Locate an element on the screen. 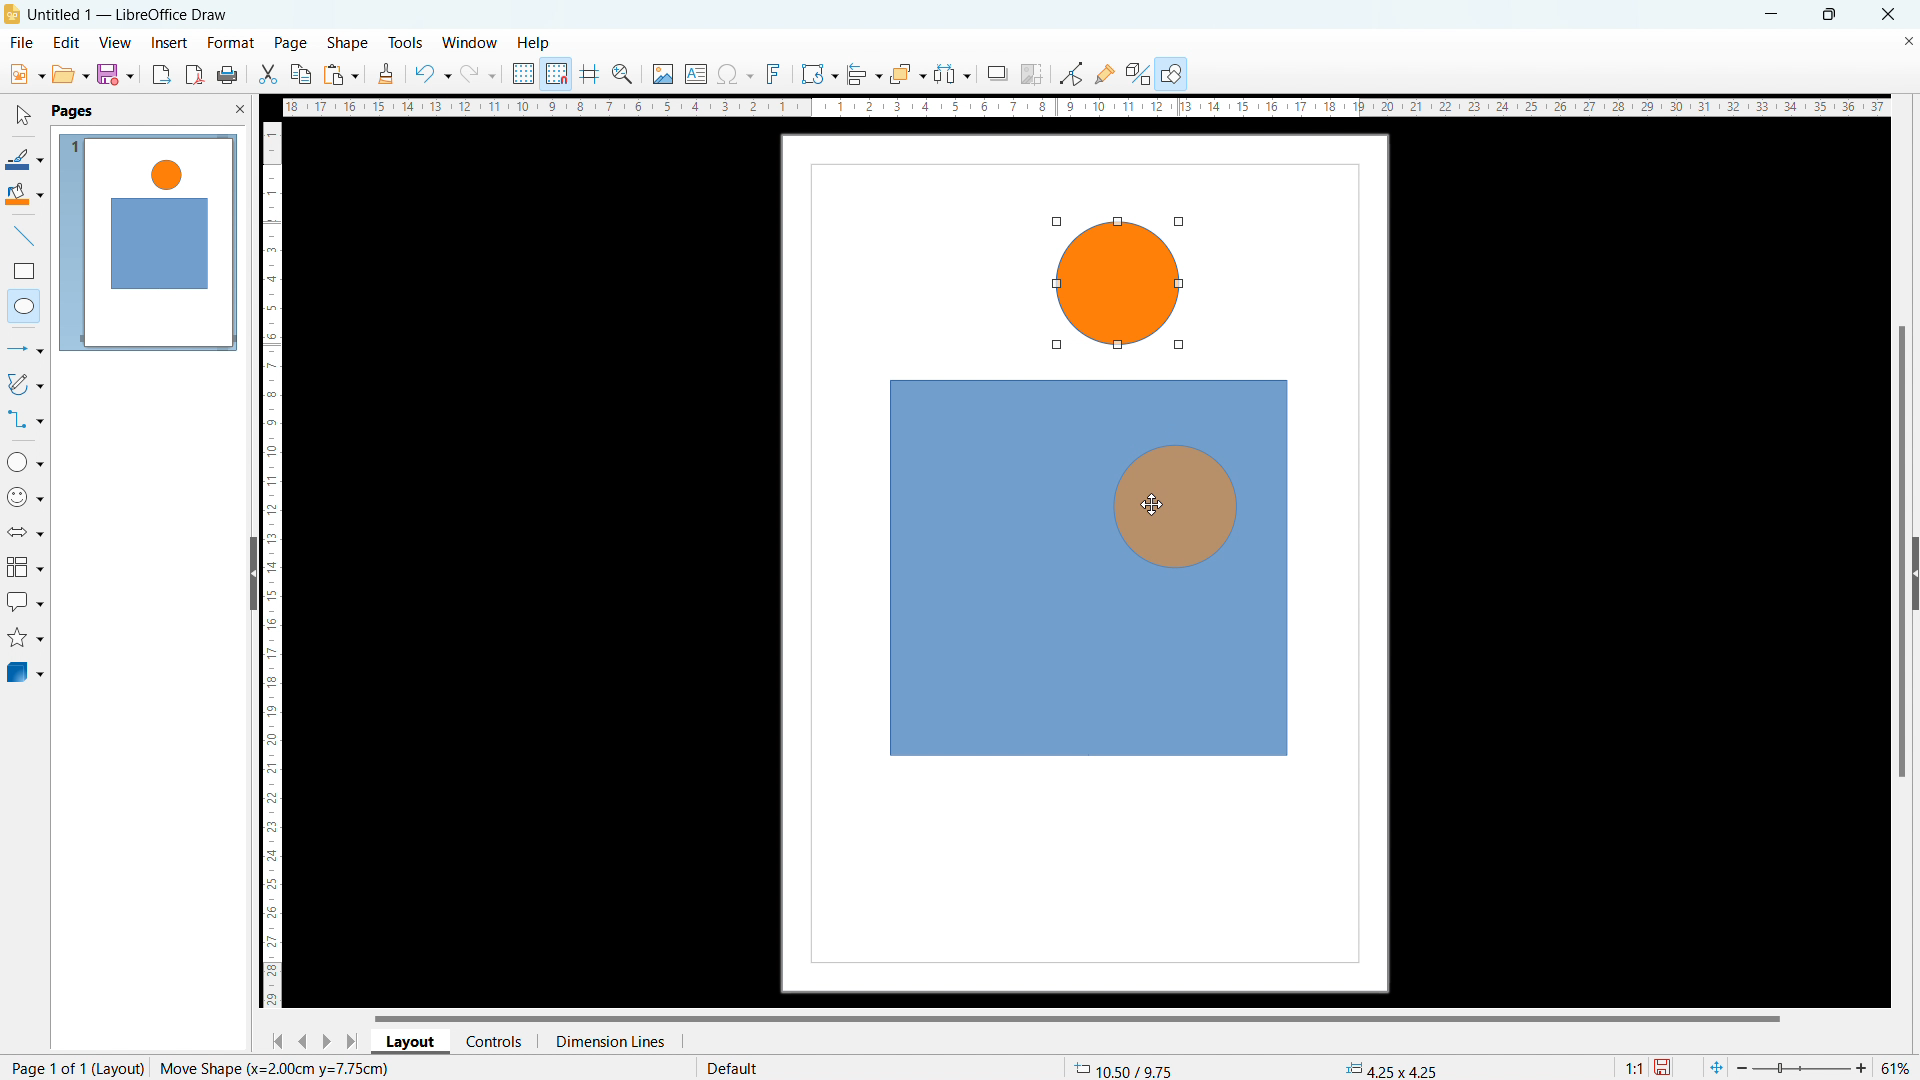 The image size is (1920, 1080). current zoom level is located at coordinates (1897, 1068).